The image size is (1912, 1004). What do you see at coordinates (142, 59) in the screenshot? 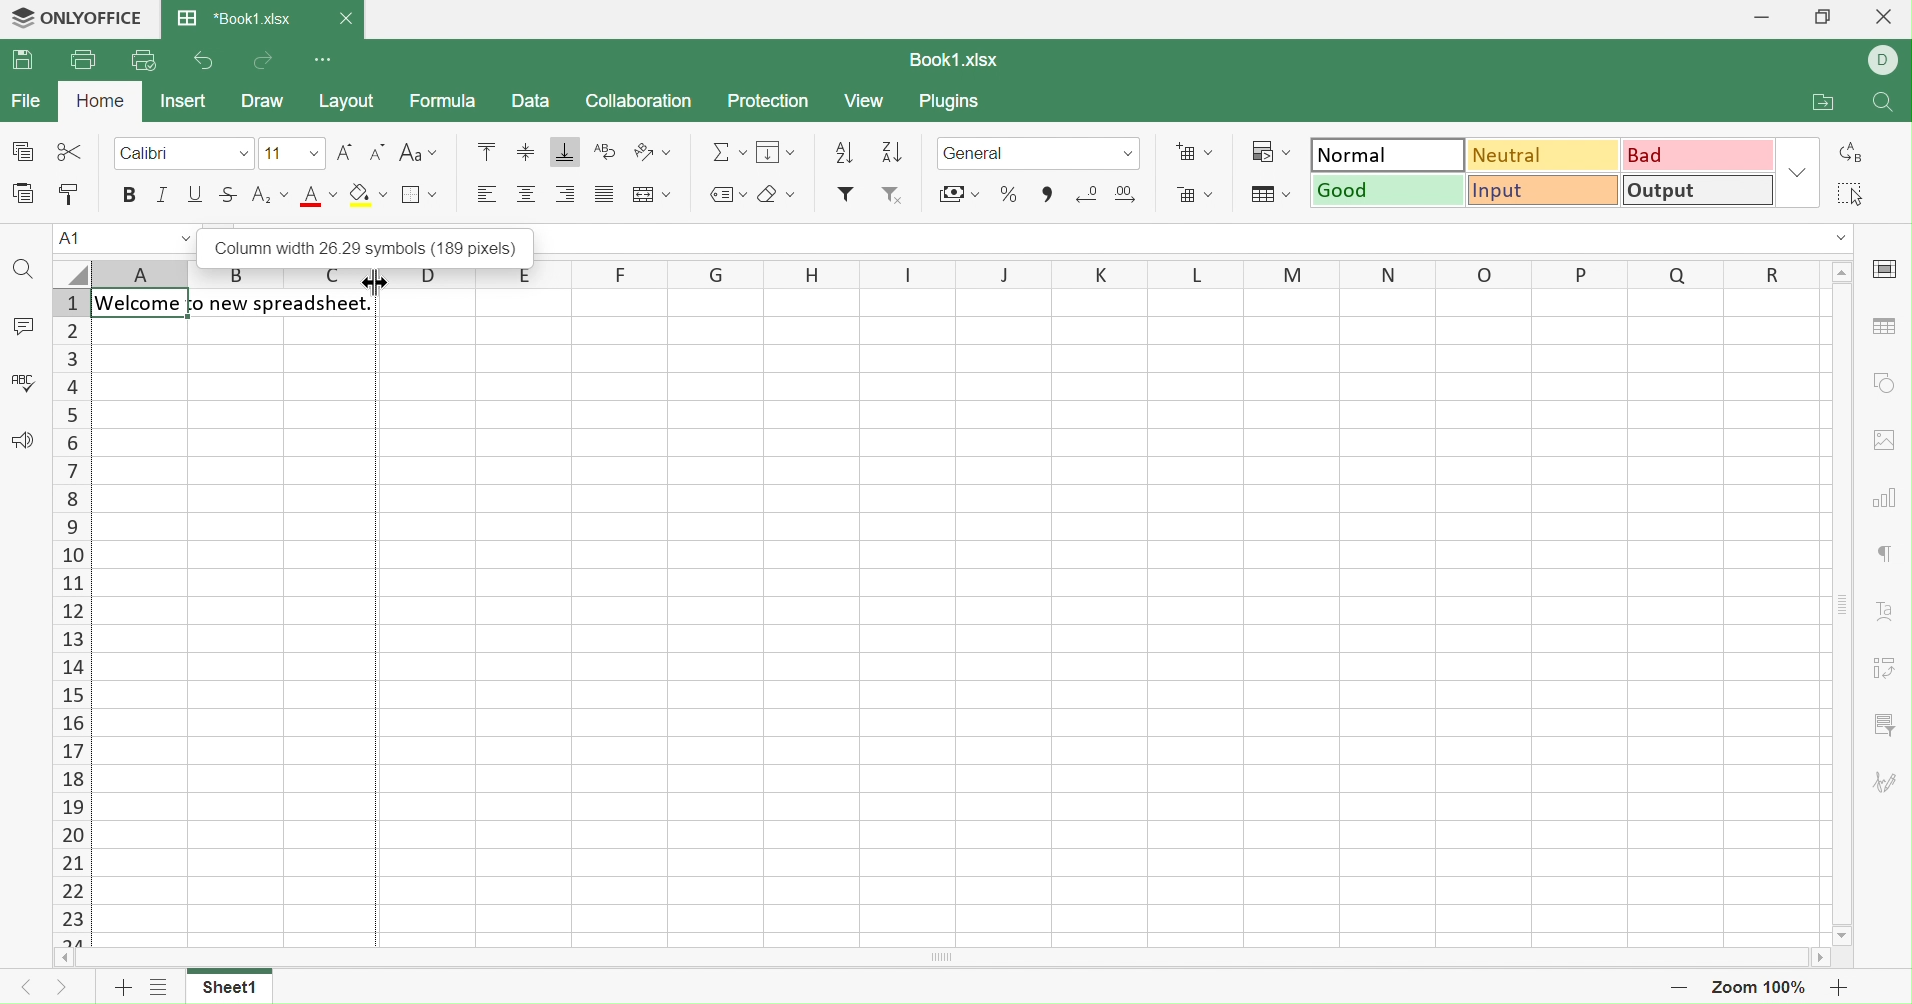
I see `Quick Print` at bounding box center [142, 59].